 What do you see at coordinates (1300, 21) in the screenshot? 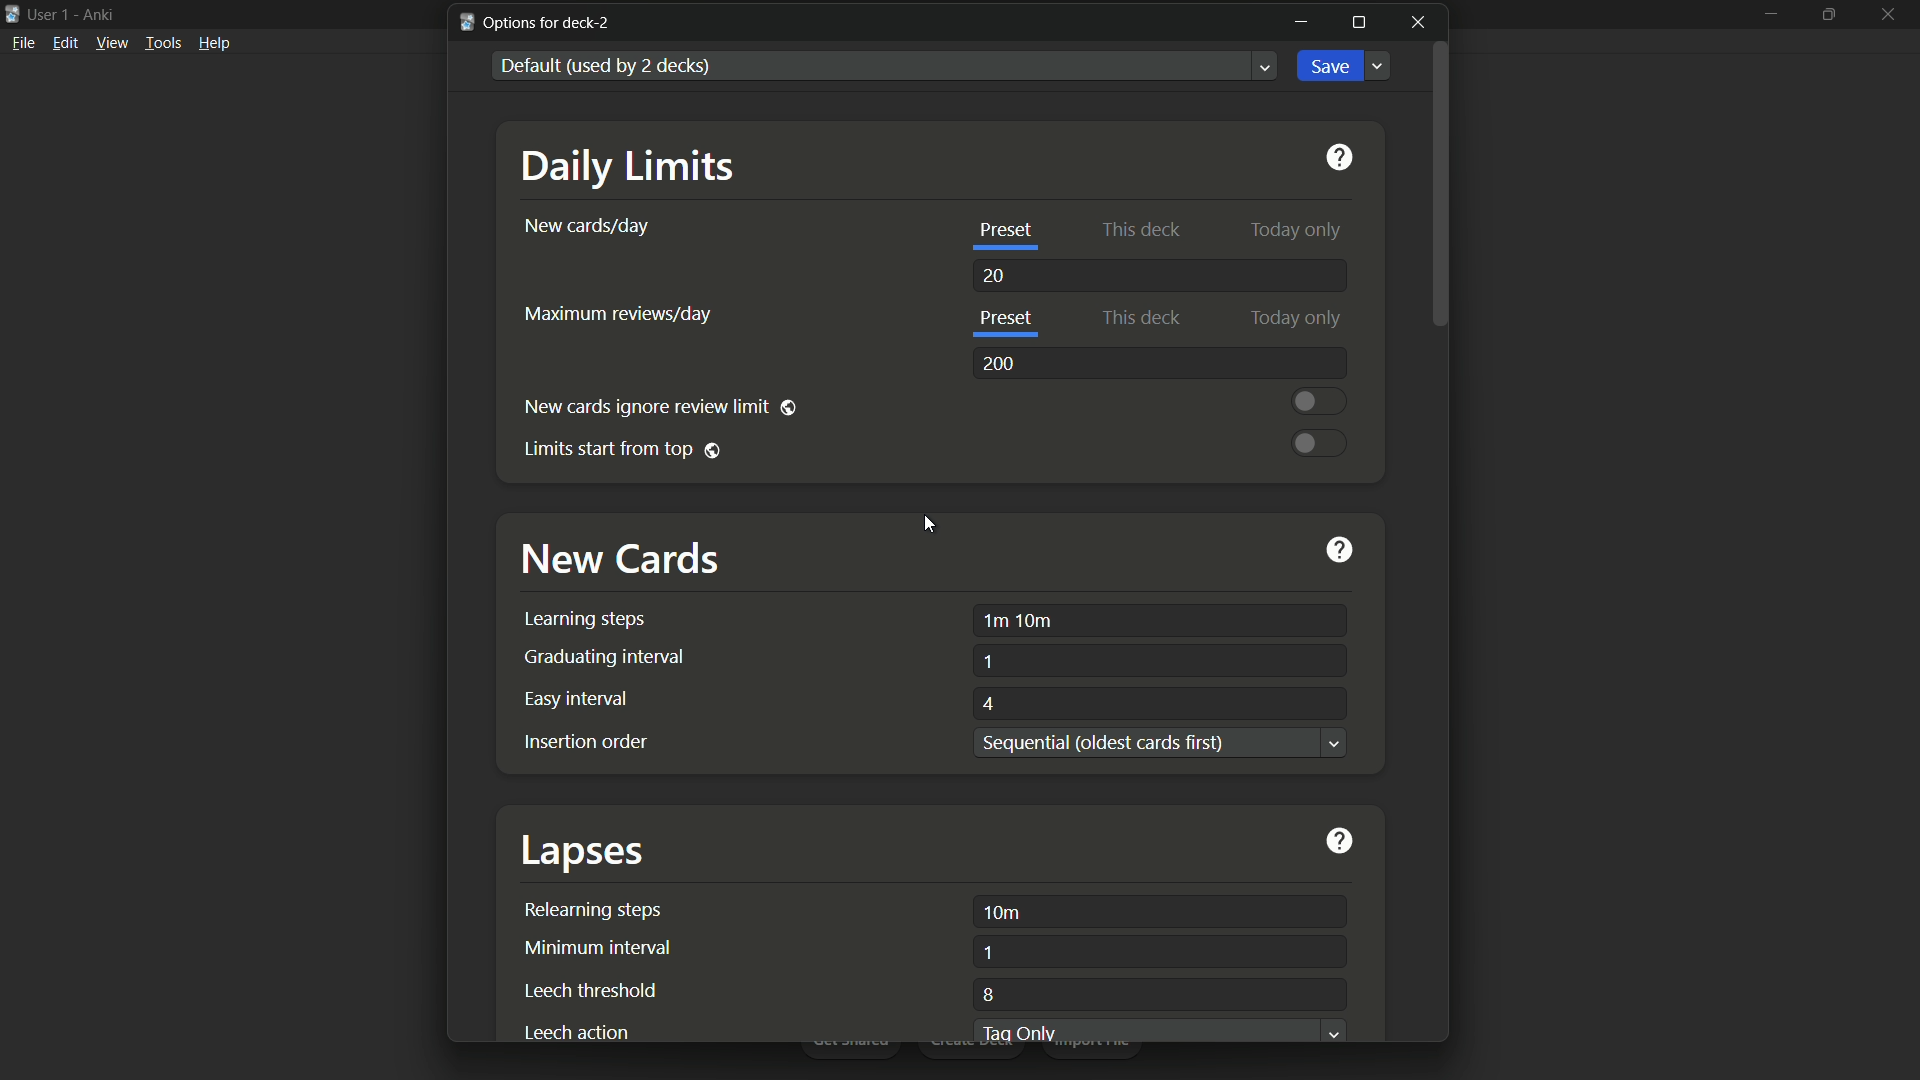
I see `minimize` at bounding box center [1300, 21].